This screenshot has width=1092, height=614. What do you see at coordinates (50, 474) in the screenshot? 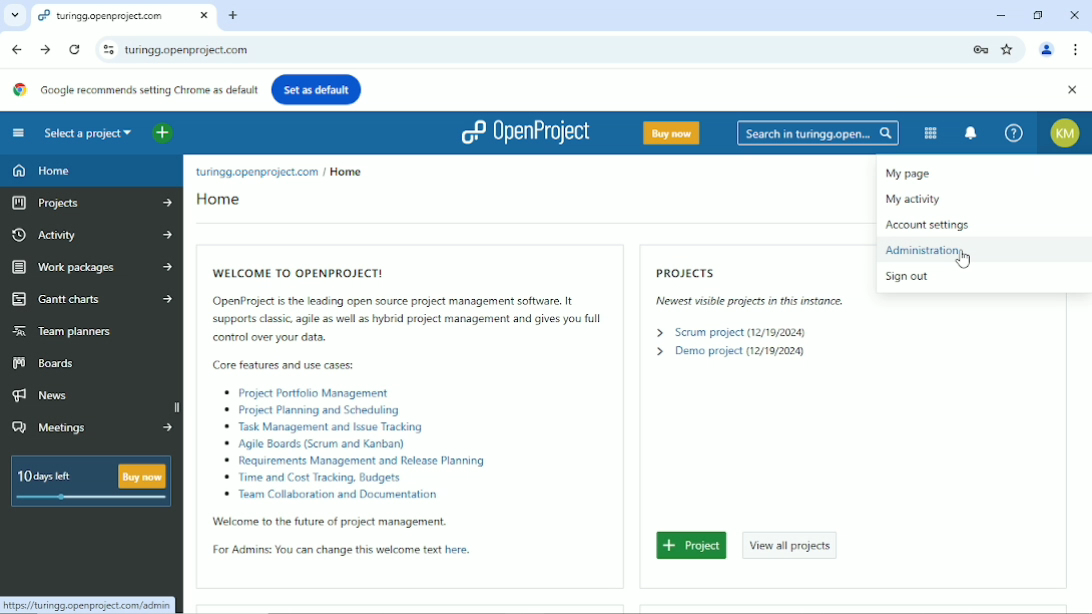
I see `10 days left` at bounding box center [50, 474].